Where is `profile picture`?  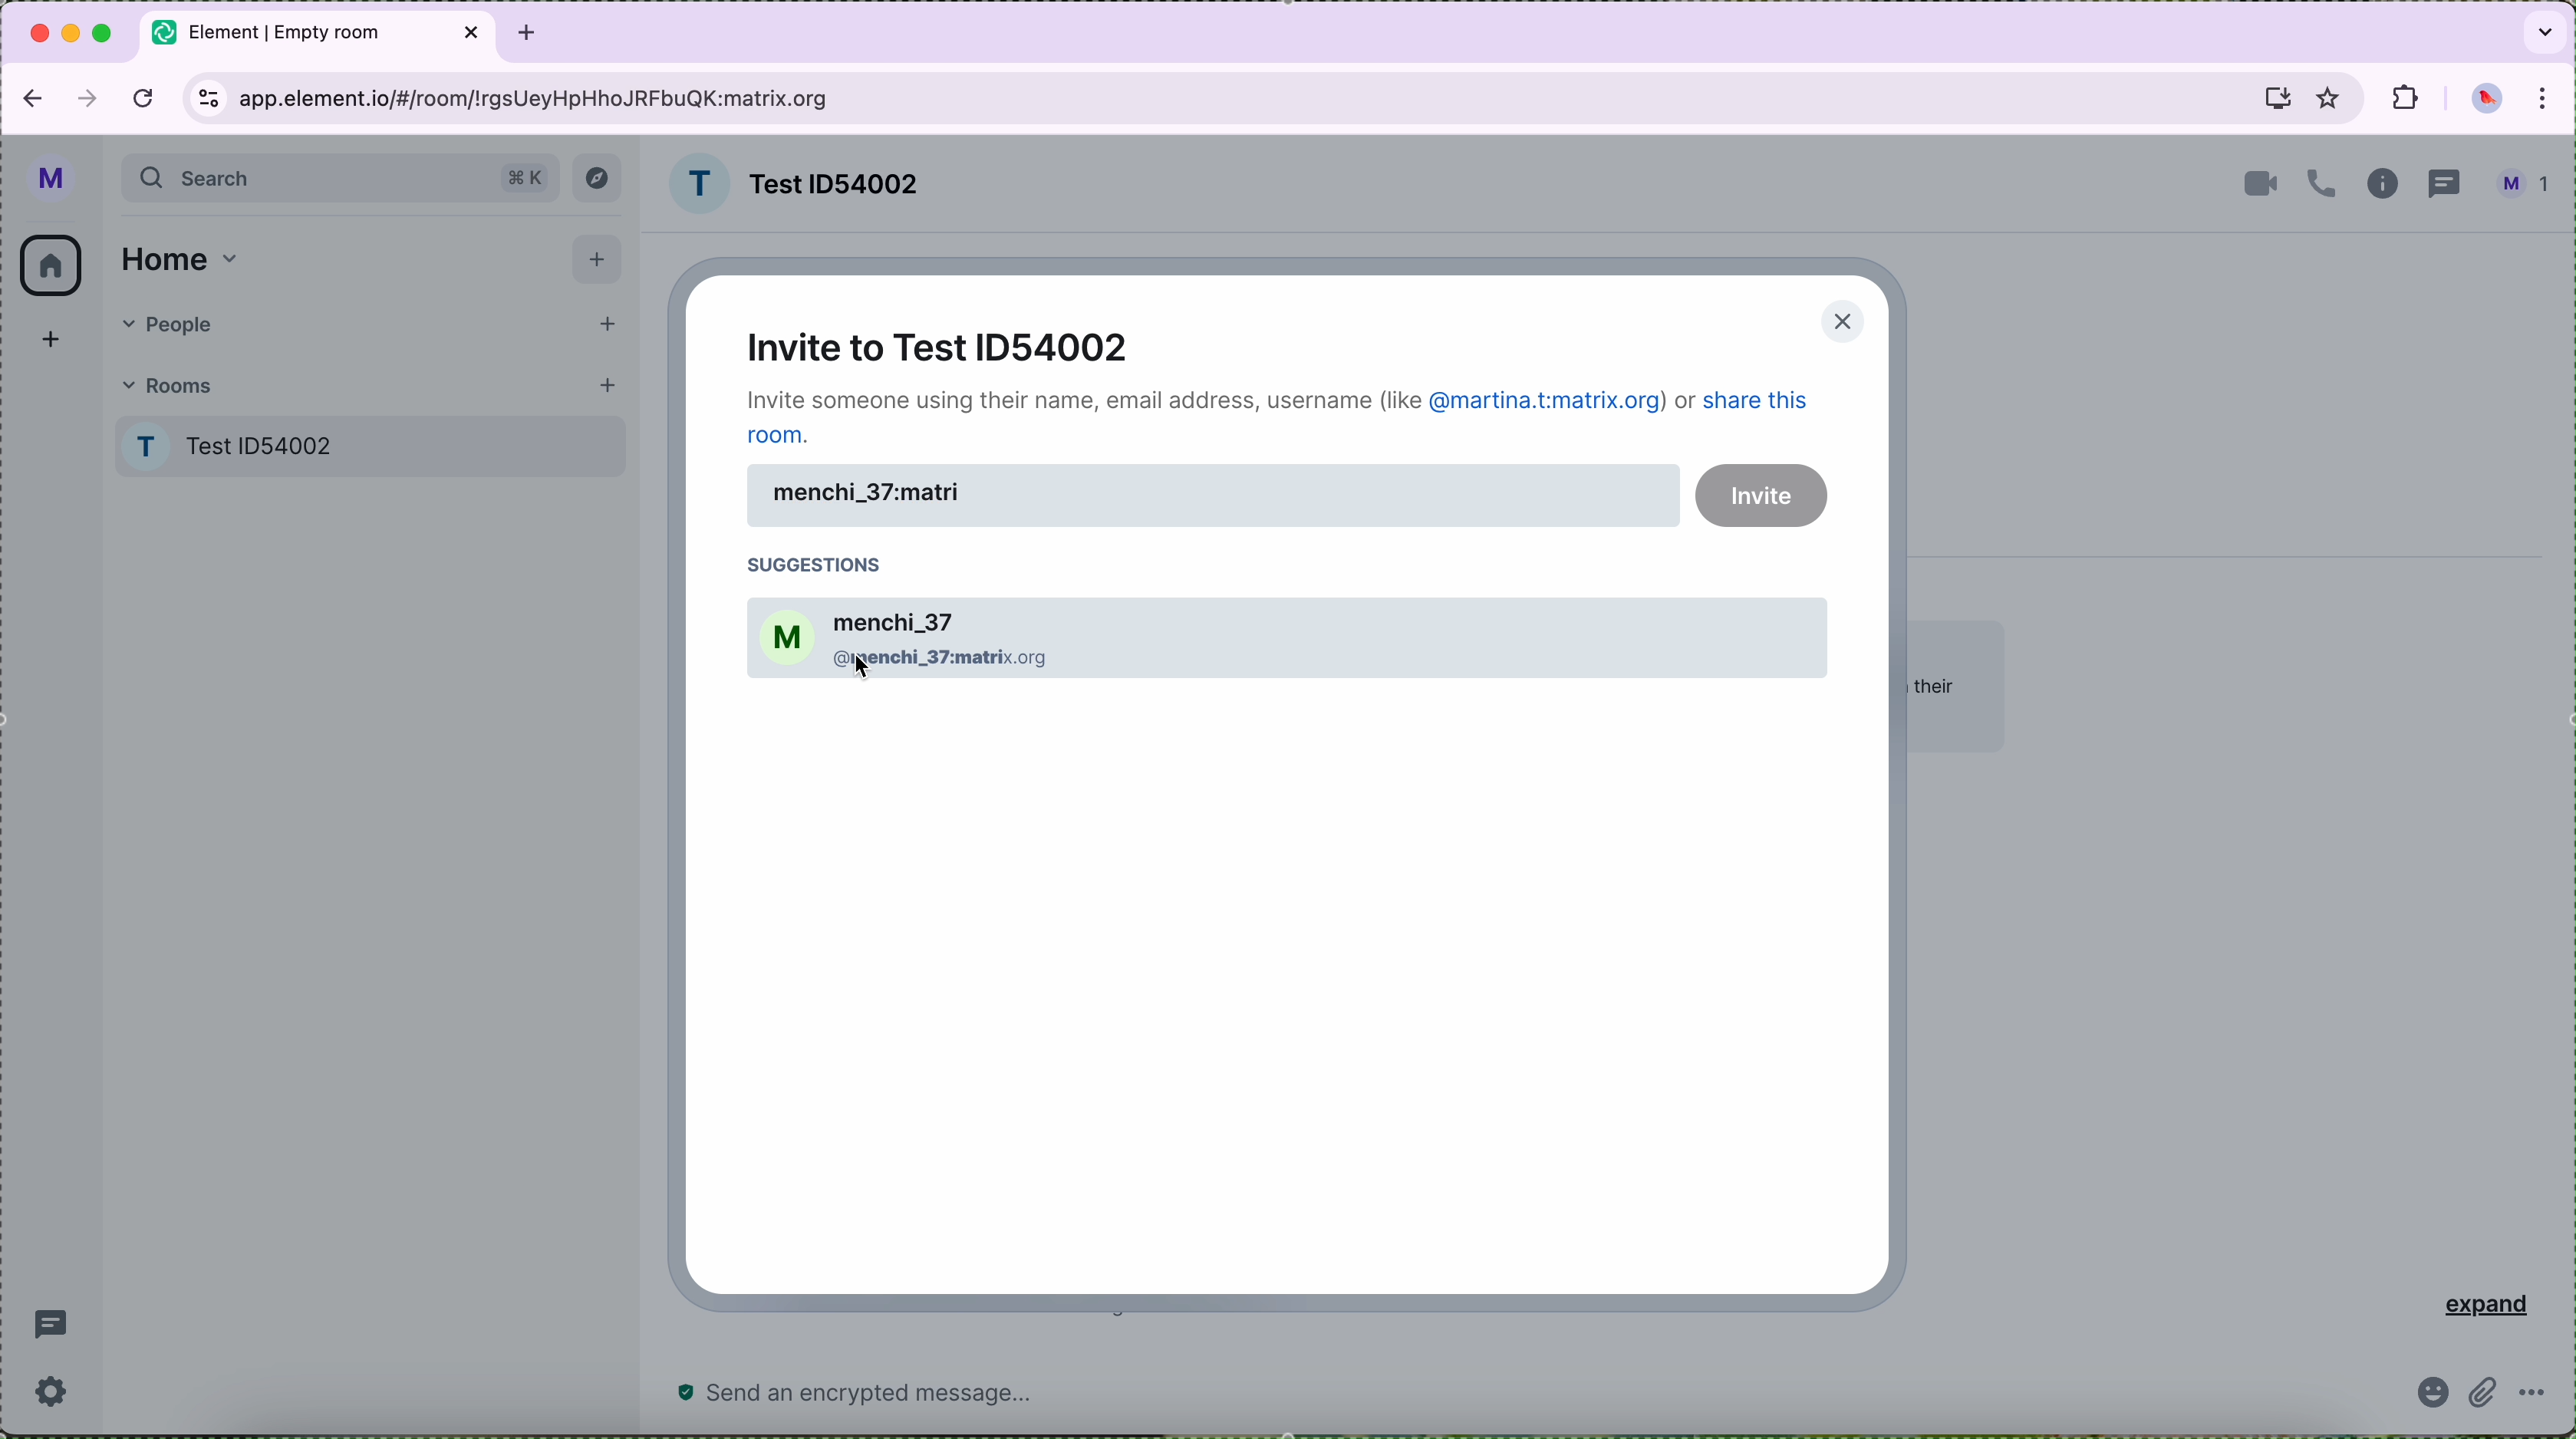
profile picture is located at coordinates (2491, 99).